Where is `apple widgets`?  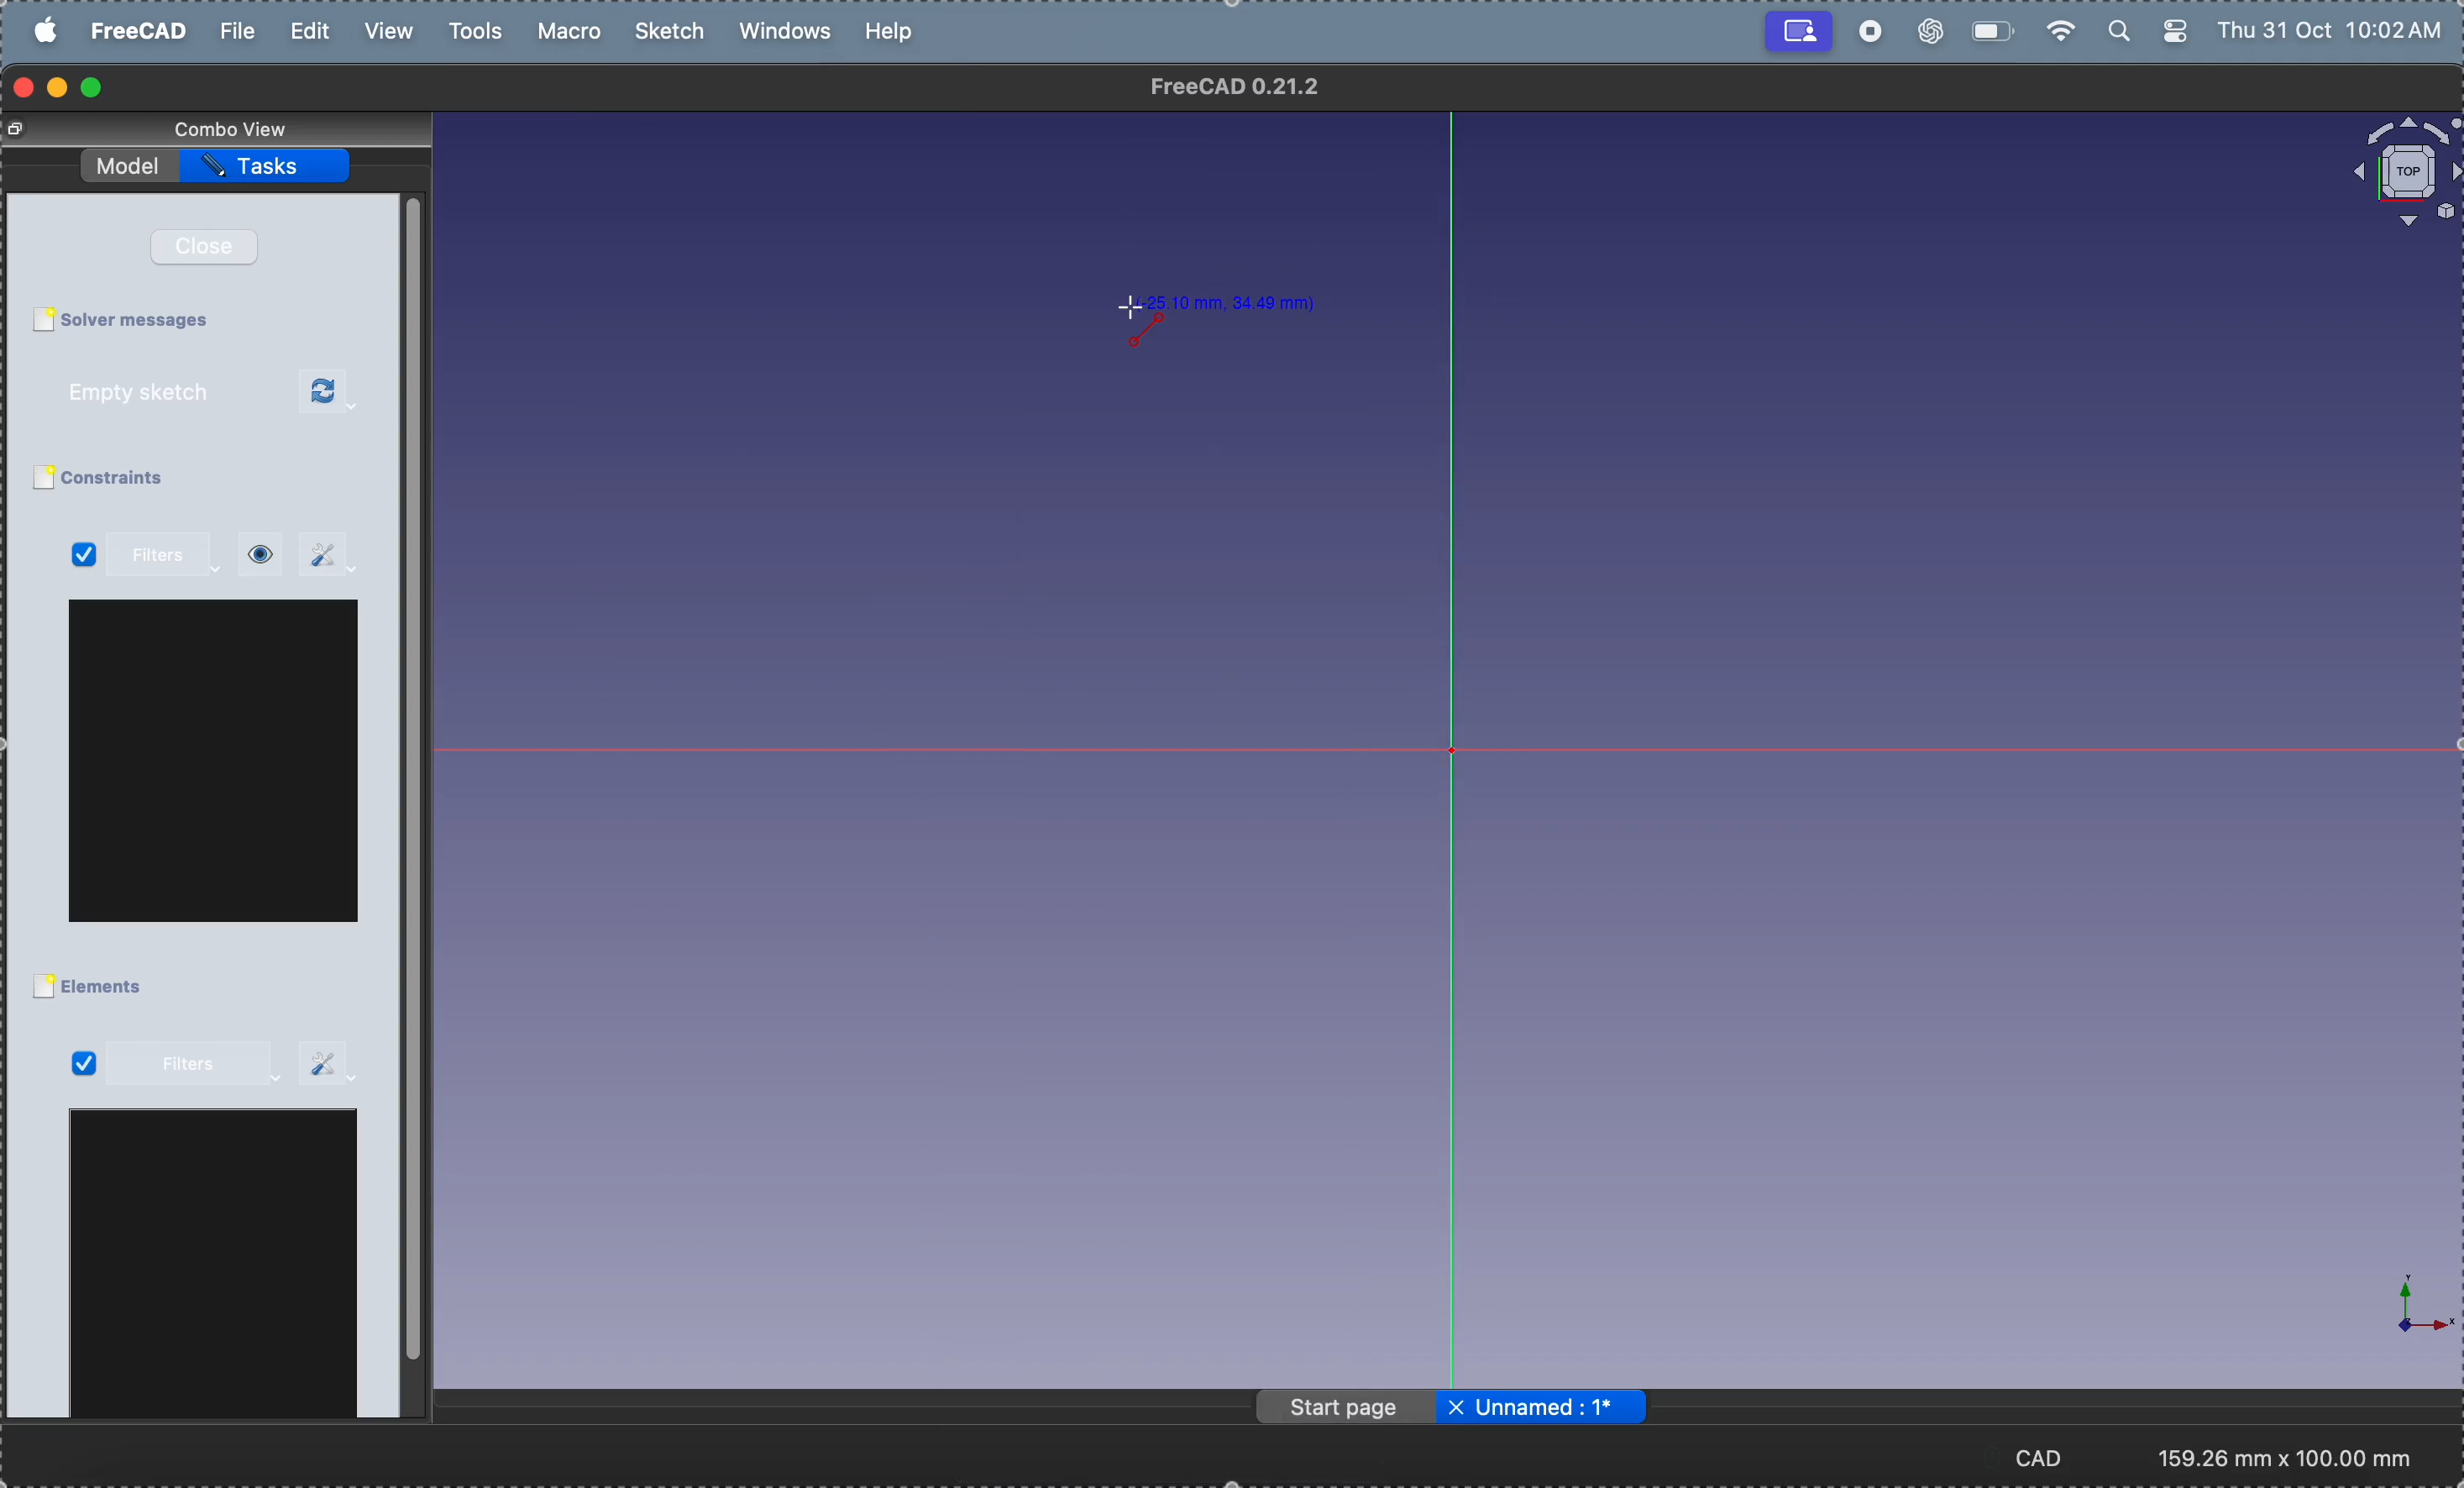
apple widgets is located at coordinates (2150, 31).